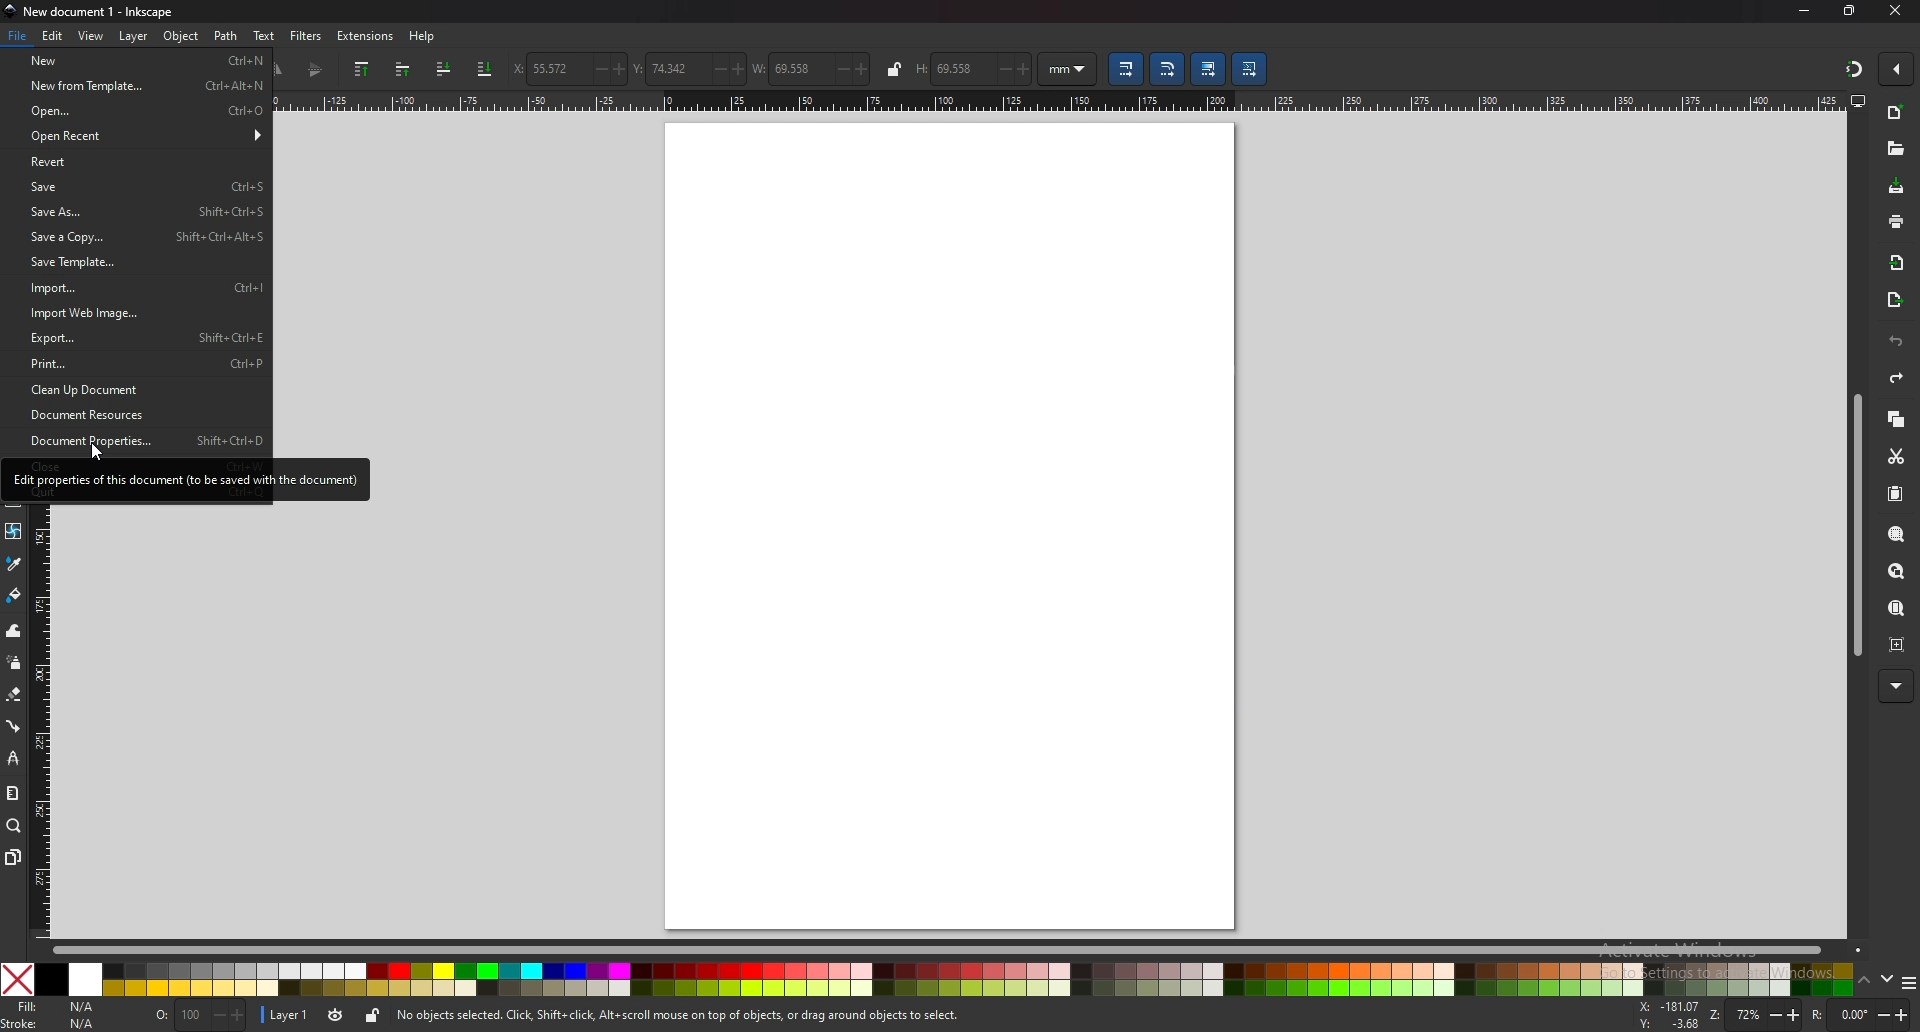 The height and width of the screenshot is (1032, 1920). Describe the element at coordinates (1792, 1015) in the screenshot. I see `+` at that location.